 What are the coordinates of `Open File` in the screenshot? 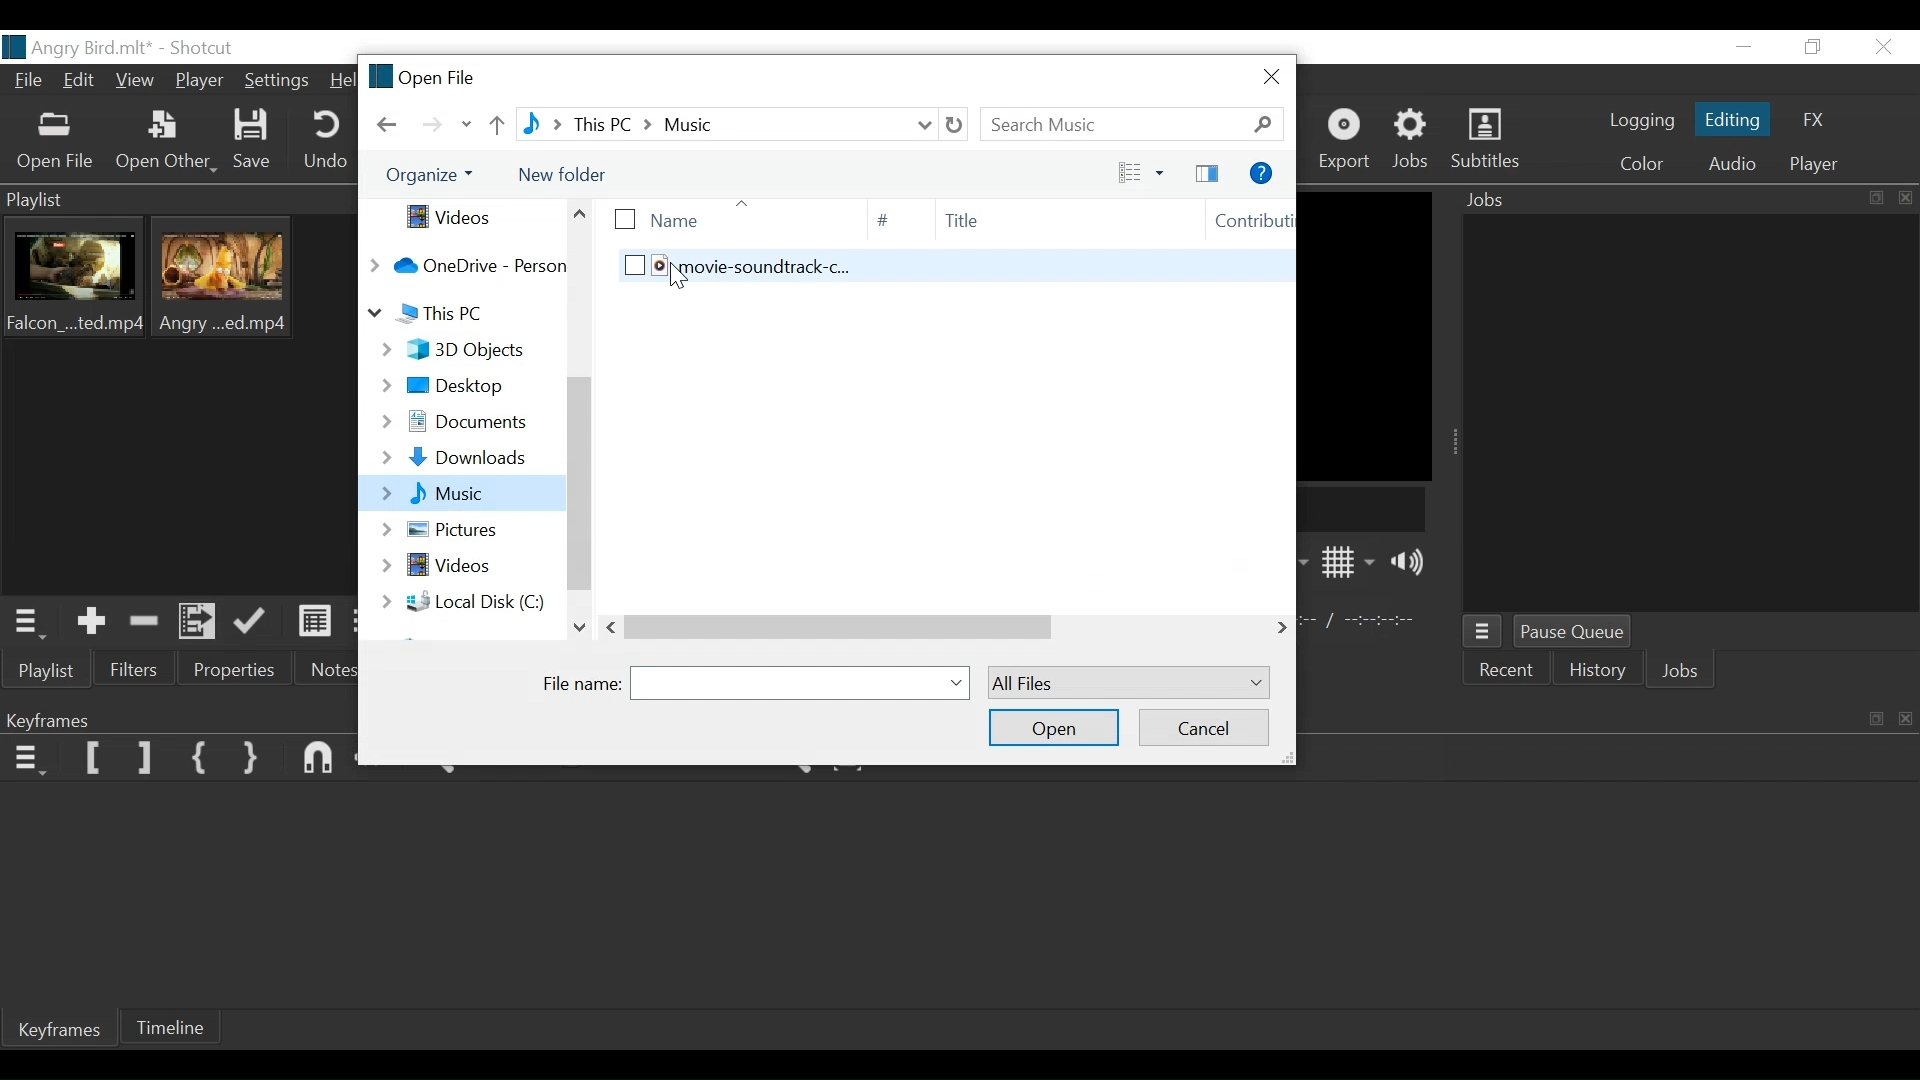 It's located at (419, 76).